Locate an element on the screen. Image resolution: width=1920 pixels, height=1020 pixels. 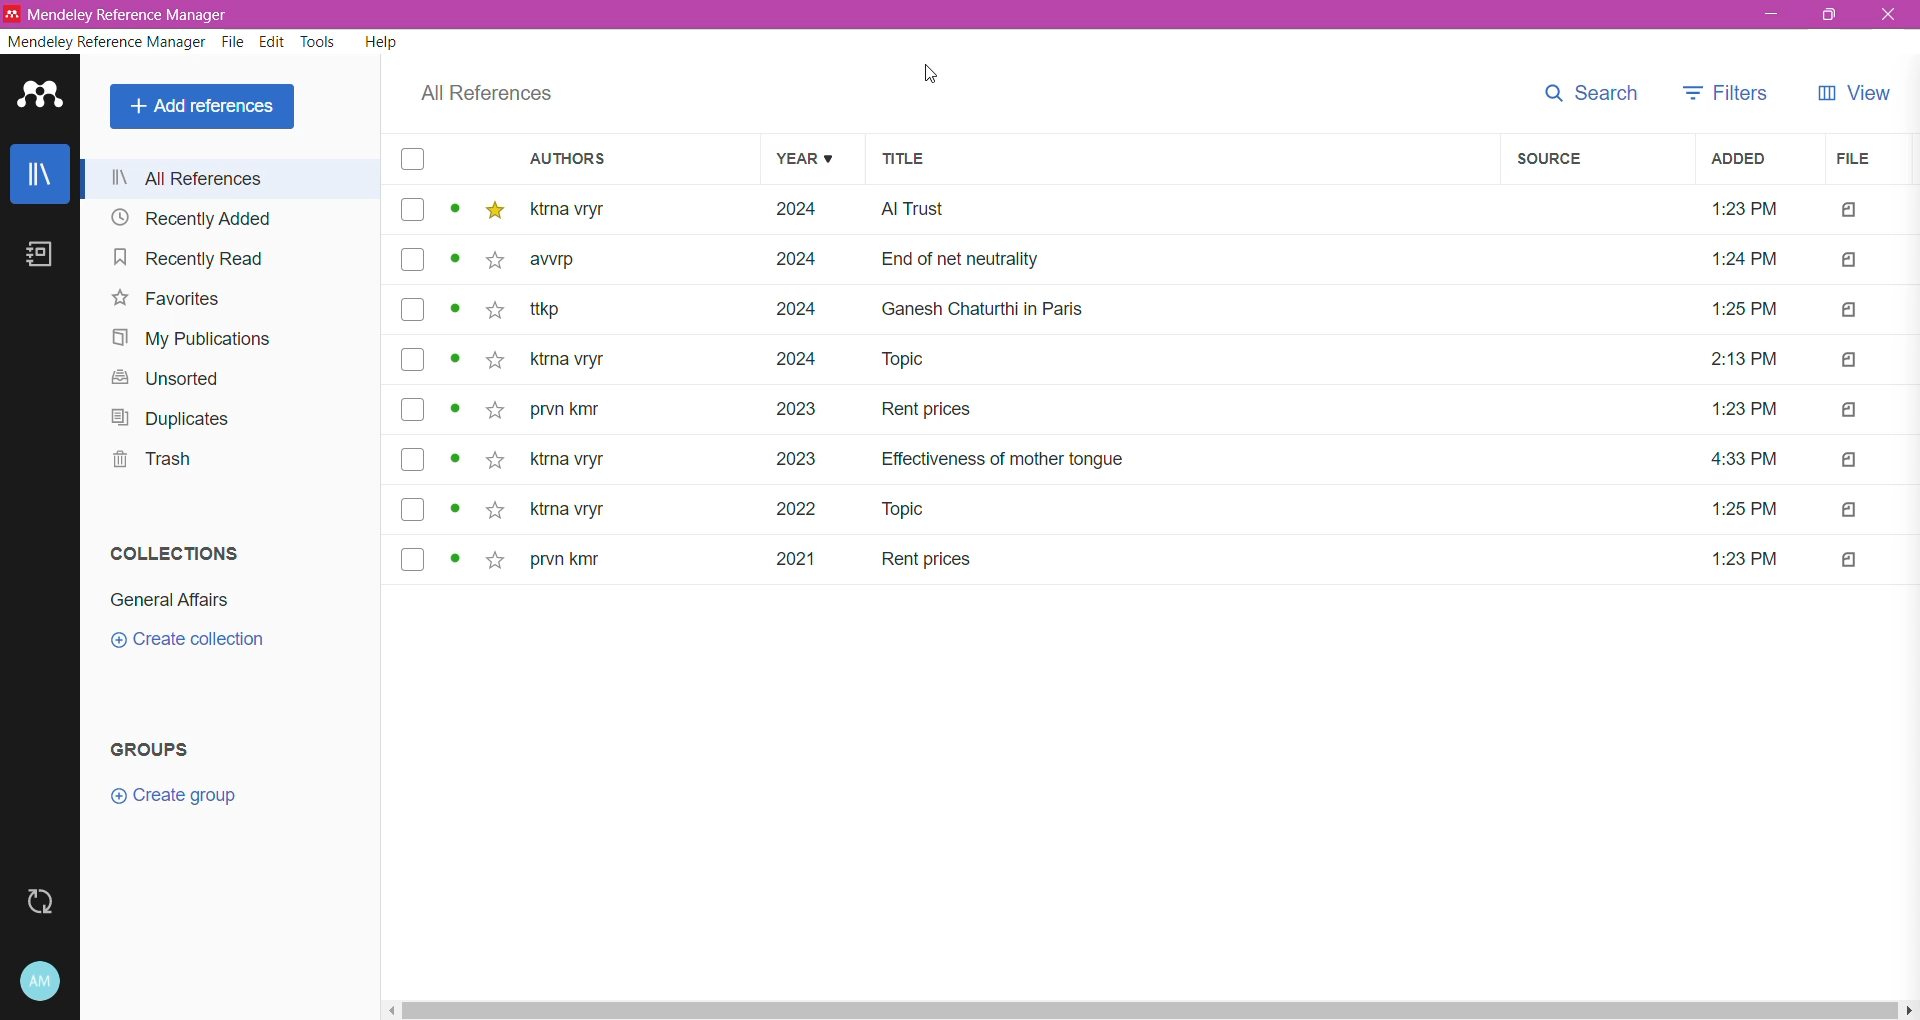
Group is located at coordinates (146, 748).